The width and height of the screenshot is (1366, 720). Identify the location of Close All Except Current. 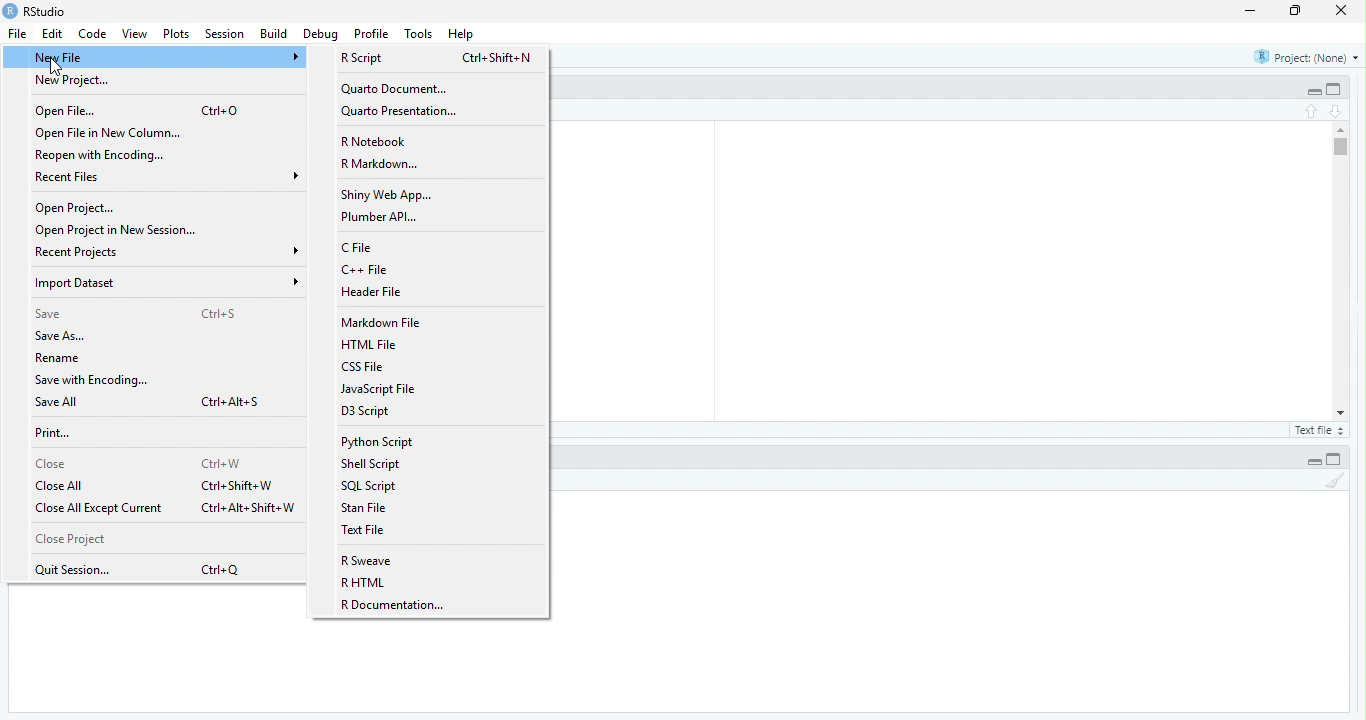
(102, 509).